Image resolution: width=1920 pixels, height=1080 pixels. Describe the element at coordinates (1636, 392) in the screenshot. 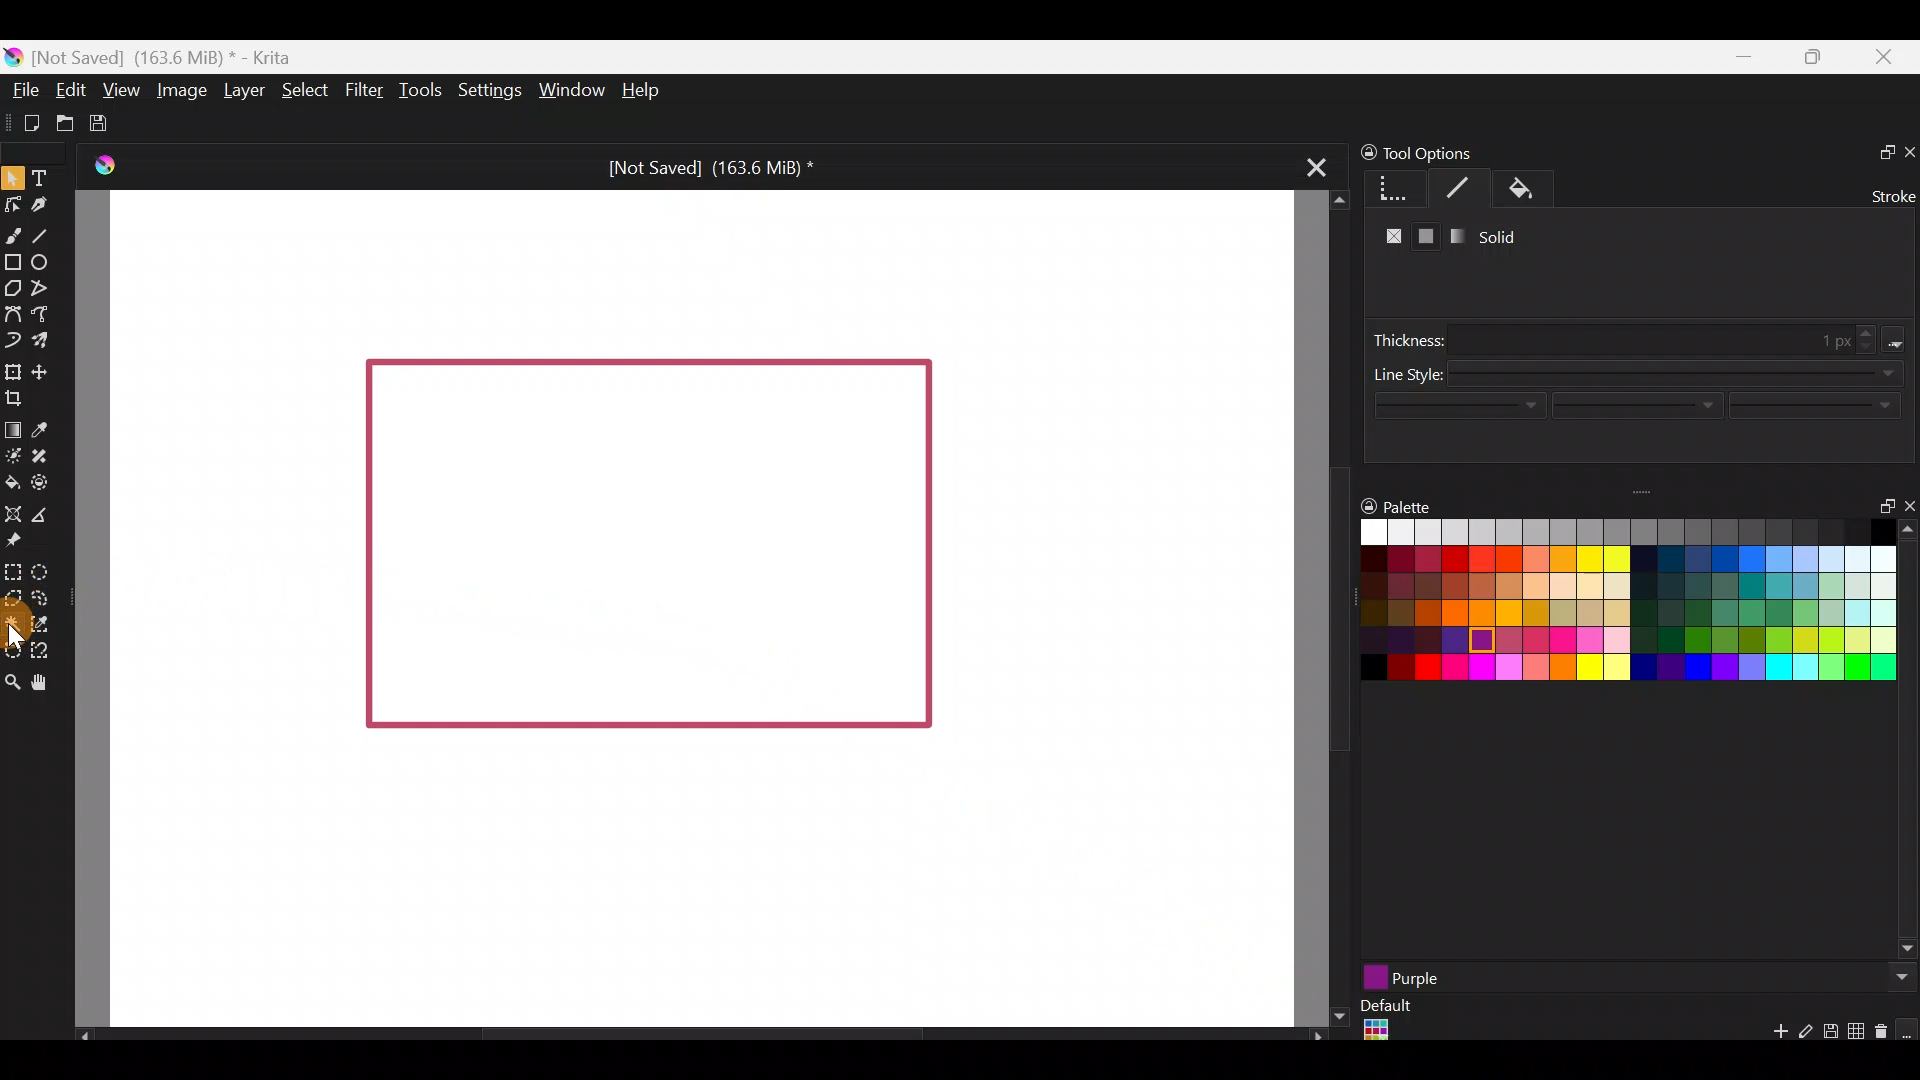

I see `Line style` at that location.